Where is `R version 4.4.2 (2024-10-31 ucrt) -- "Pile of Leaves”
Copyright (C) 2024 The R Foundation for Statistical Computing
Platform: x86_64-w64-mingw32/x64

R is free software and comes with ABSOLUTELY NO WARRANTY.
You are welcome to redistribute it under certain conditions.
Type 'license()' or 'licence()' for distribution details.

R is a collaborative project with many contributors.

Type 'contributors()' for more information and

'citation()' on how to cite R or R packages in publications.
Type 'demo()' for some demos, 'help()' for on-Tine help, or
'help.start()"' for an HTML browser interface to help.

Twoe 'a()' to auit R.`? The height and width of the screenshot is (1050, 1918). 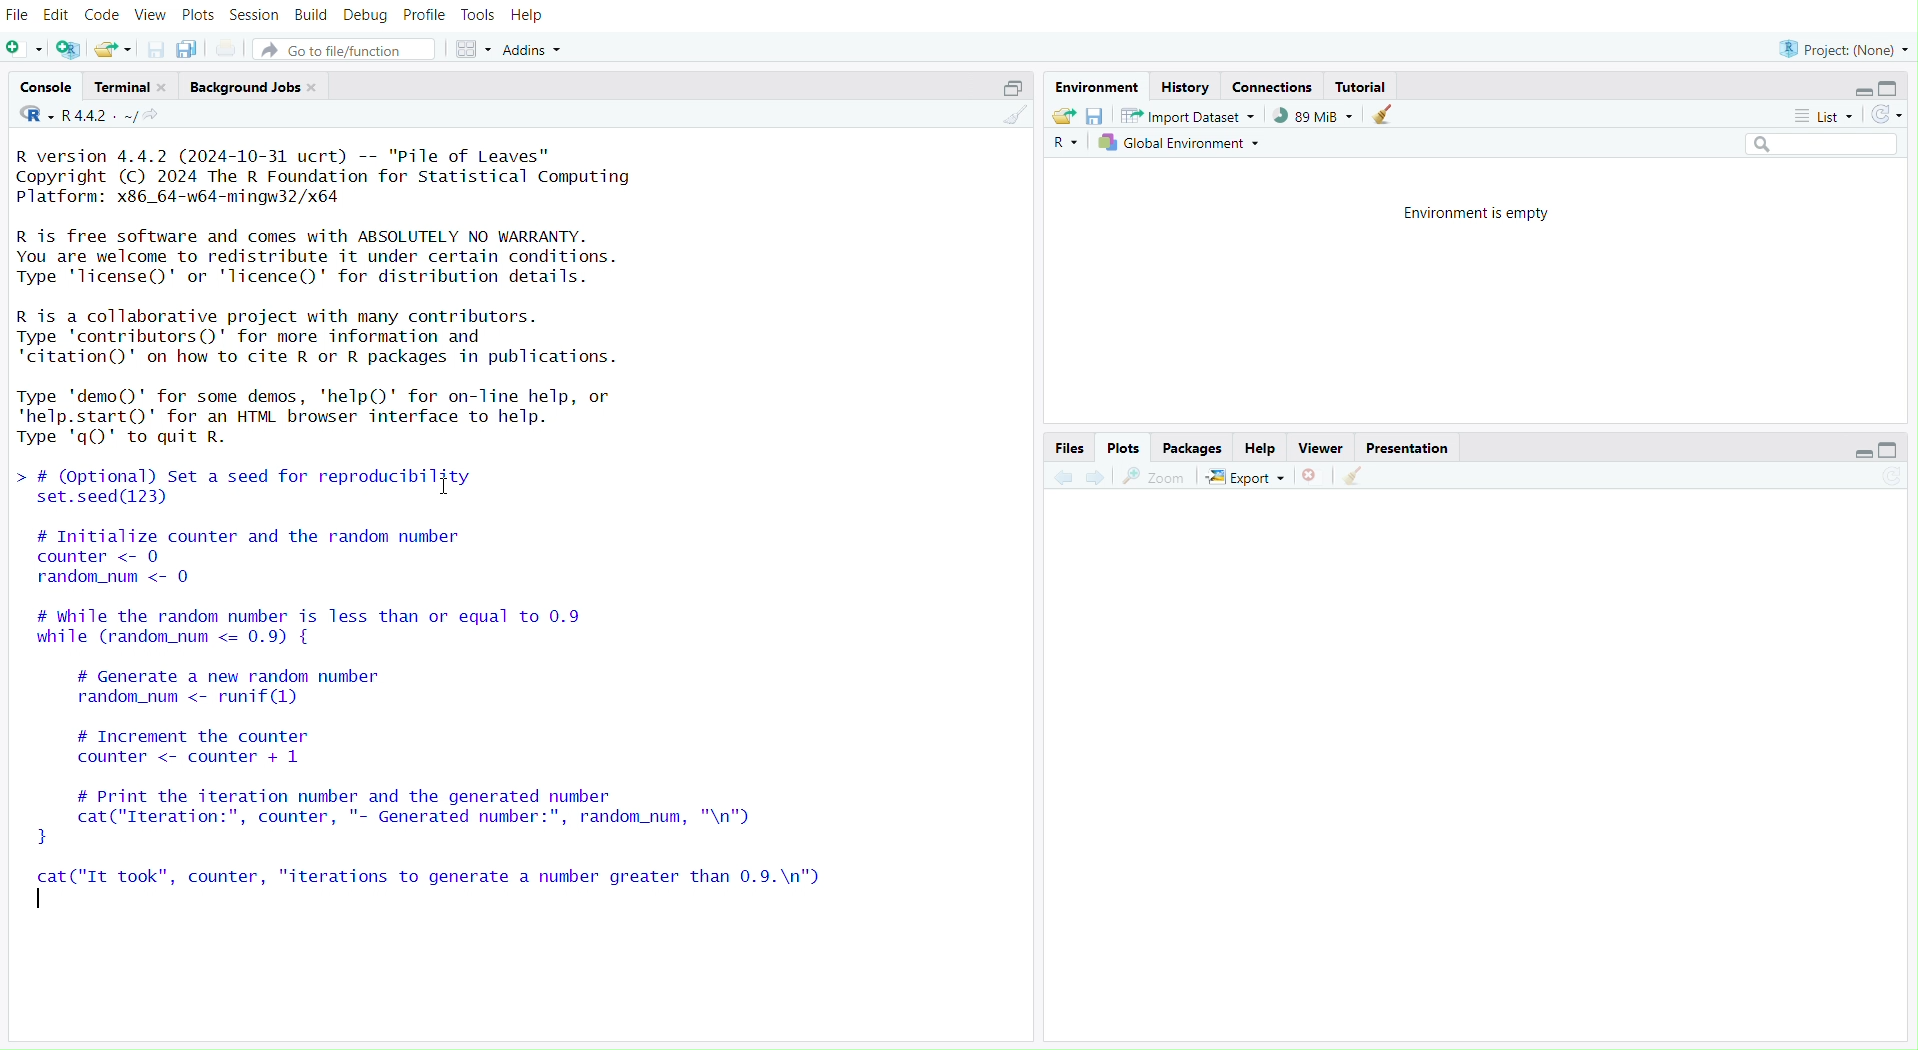 R version 4.4.2 (2024-10-31 ucrt) -- "Pile of Leaves”
Copyright (C) 2024 The R Foundation for Statistical Computing
Platform: x86_64-w64-mingw32/x64

R is free software and comes with ABSOLUTELY NO WARRANTY.
You are welcome to redistribute it under certain conditions.
Type 'license()' or 'licence()' for distribution details.

R is a collaborative project with many contributors.

Type 'contributors()' for more information and

'citation()' on how to cite R or R packages in publications.
Type 'demo()' for some demos, 'help()' for on-Tine help, or
'help.start()"' for an HTML browser interface to help.

Twoe 'a()' to auit R. is located at coordinates (341, 288).